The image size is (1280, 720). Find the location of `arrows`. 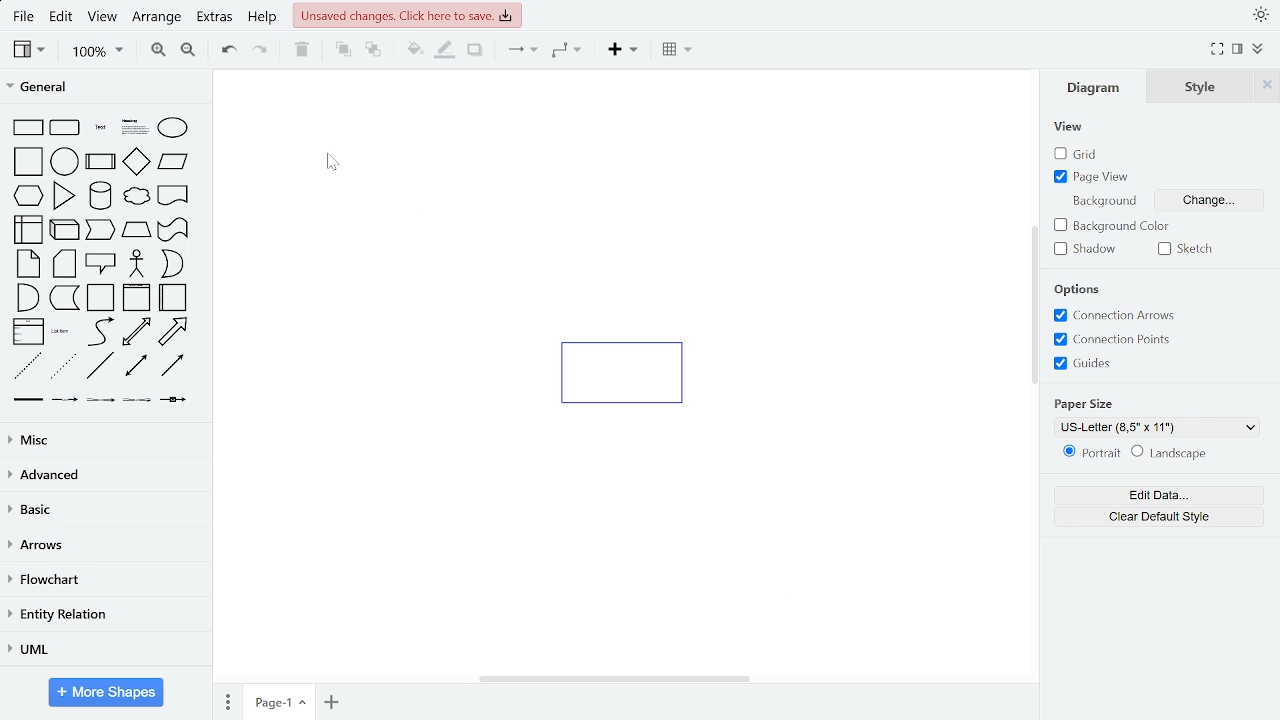

arrows is located at coordinates (104, 548).